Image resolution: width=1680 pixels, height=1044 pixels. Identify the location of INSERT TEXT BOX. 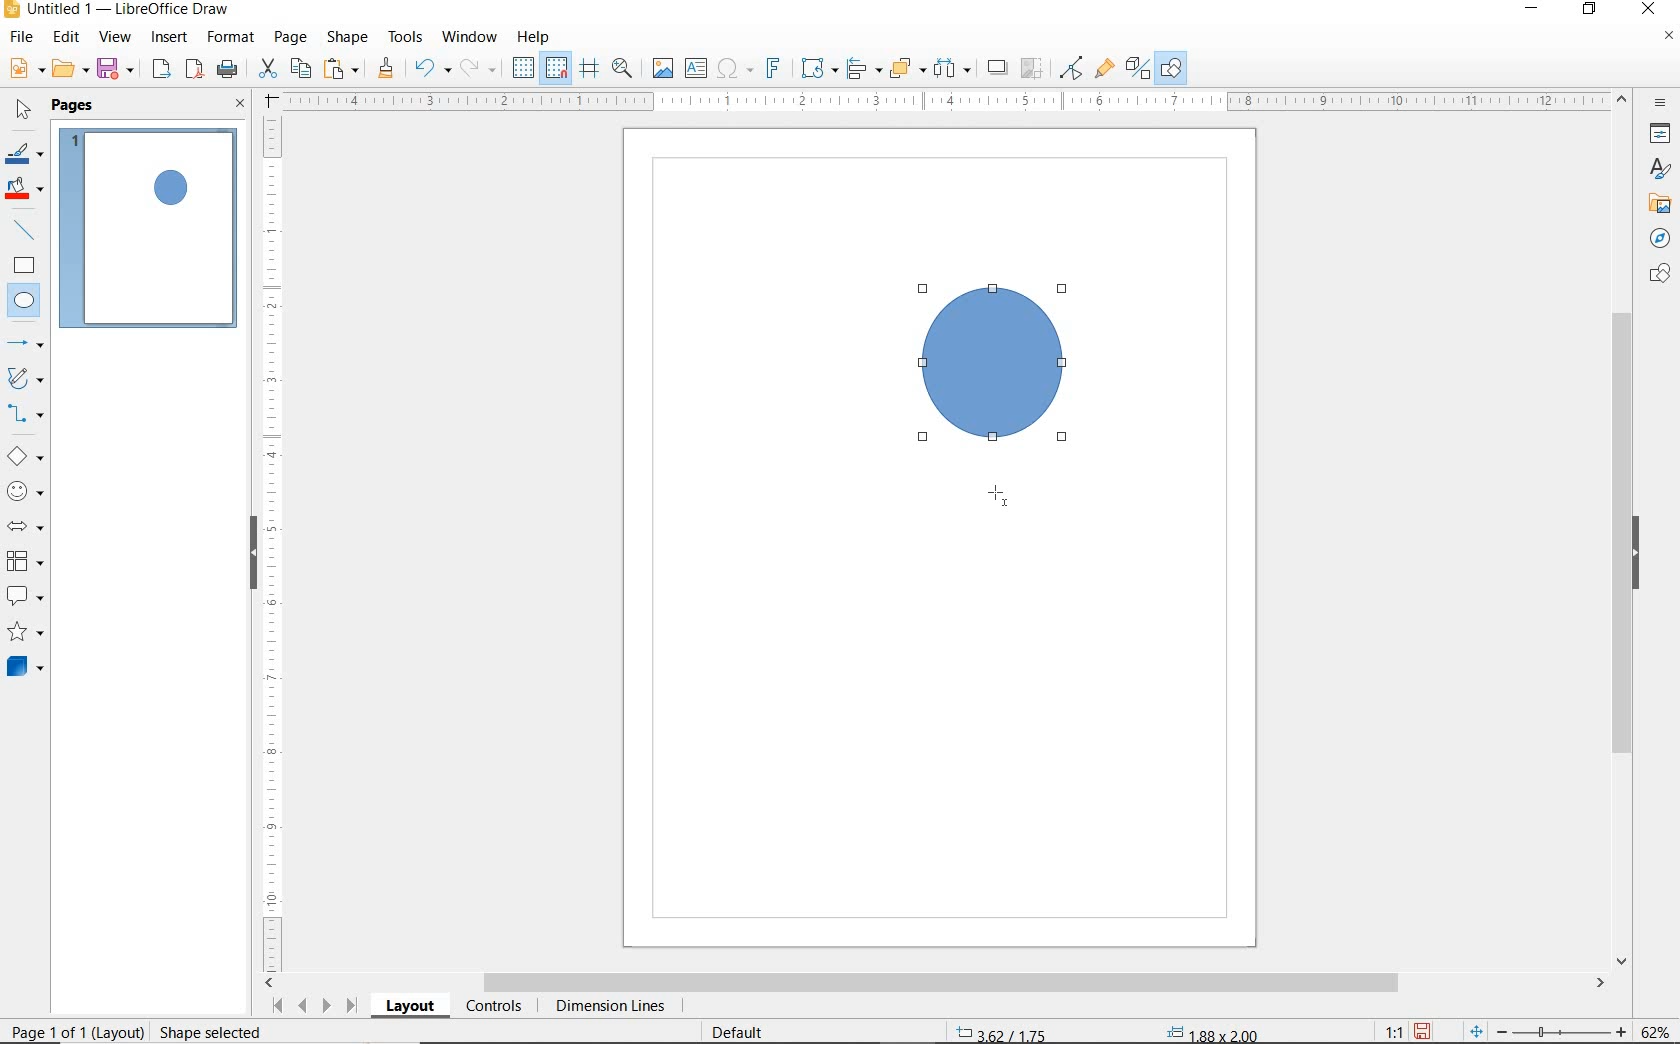
(697, 69).